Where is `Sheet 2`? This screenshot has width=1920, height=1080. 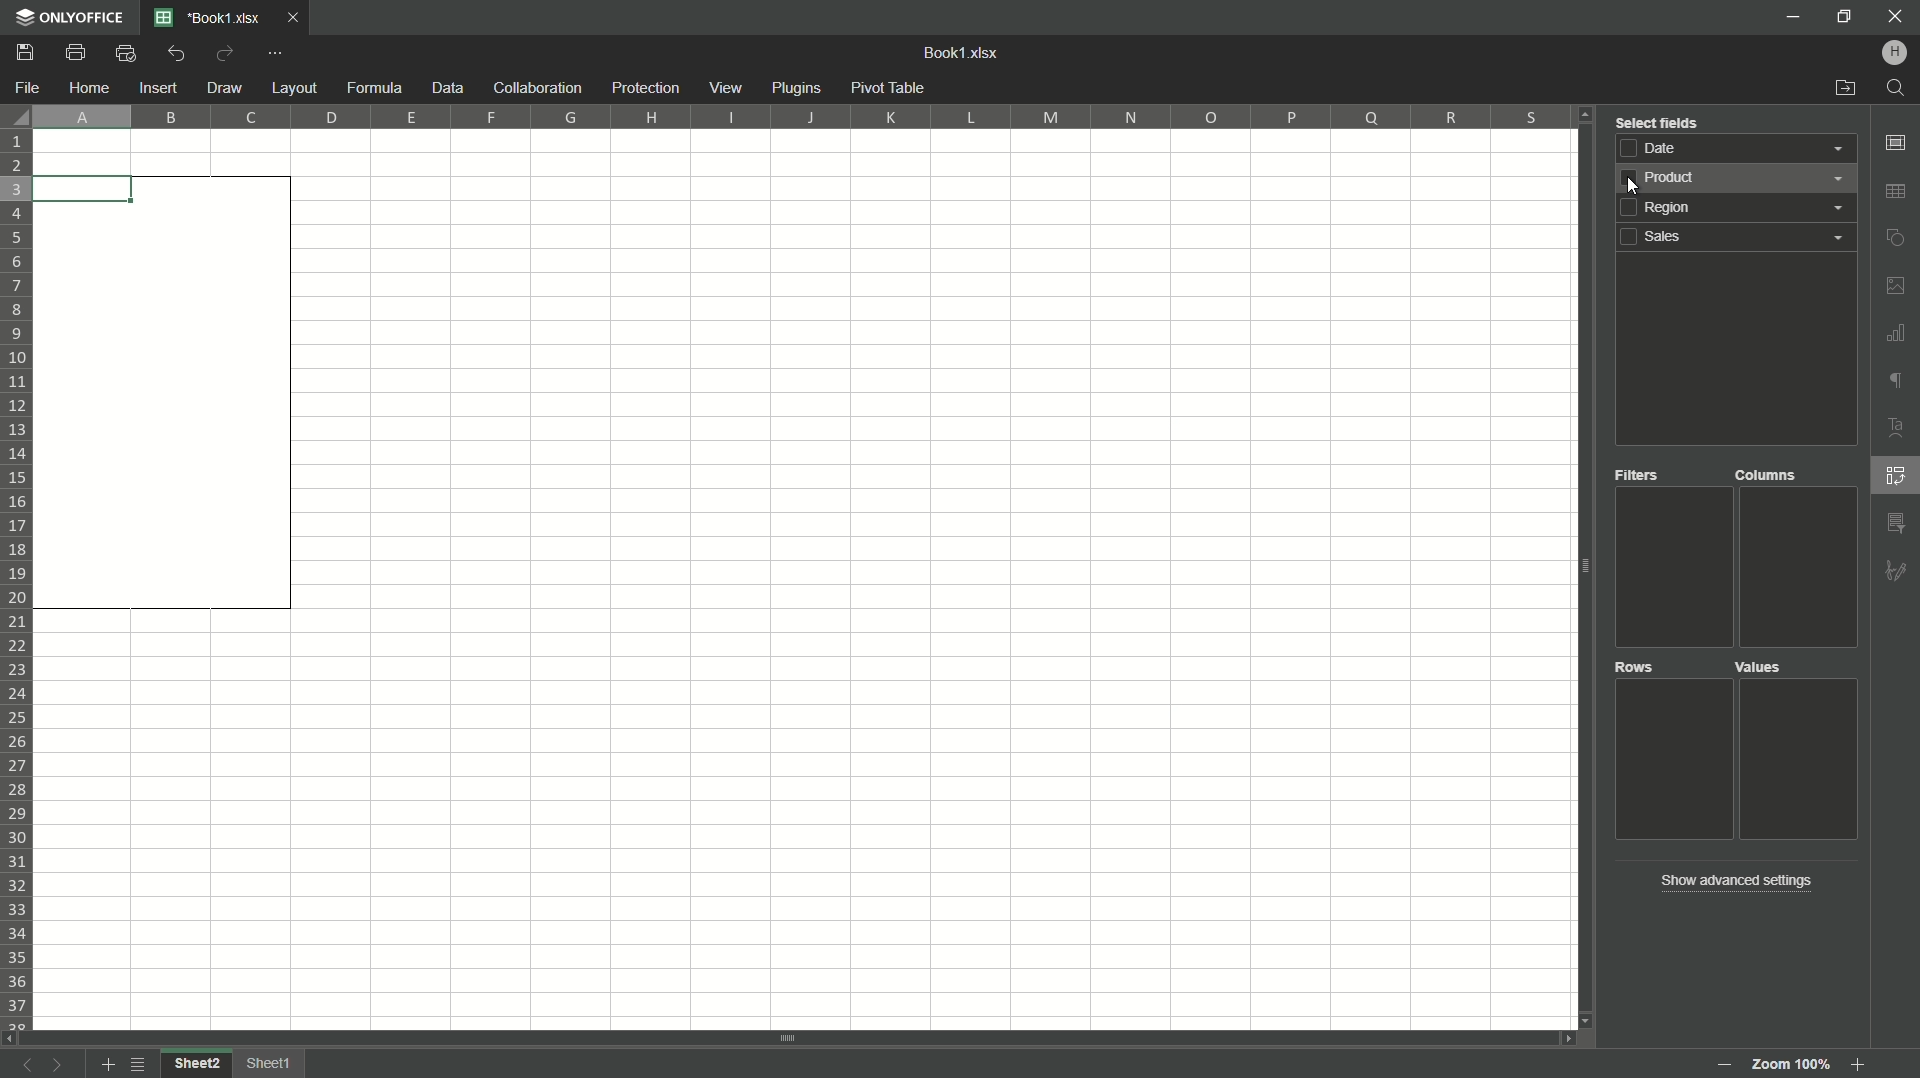
Sheet 2 is located at coordinates (197, 1064).